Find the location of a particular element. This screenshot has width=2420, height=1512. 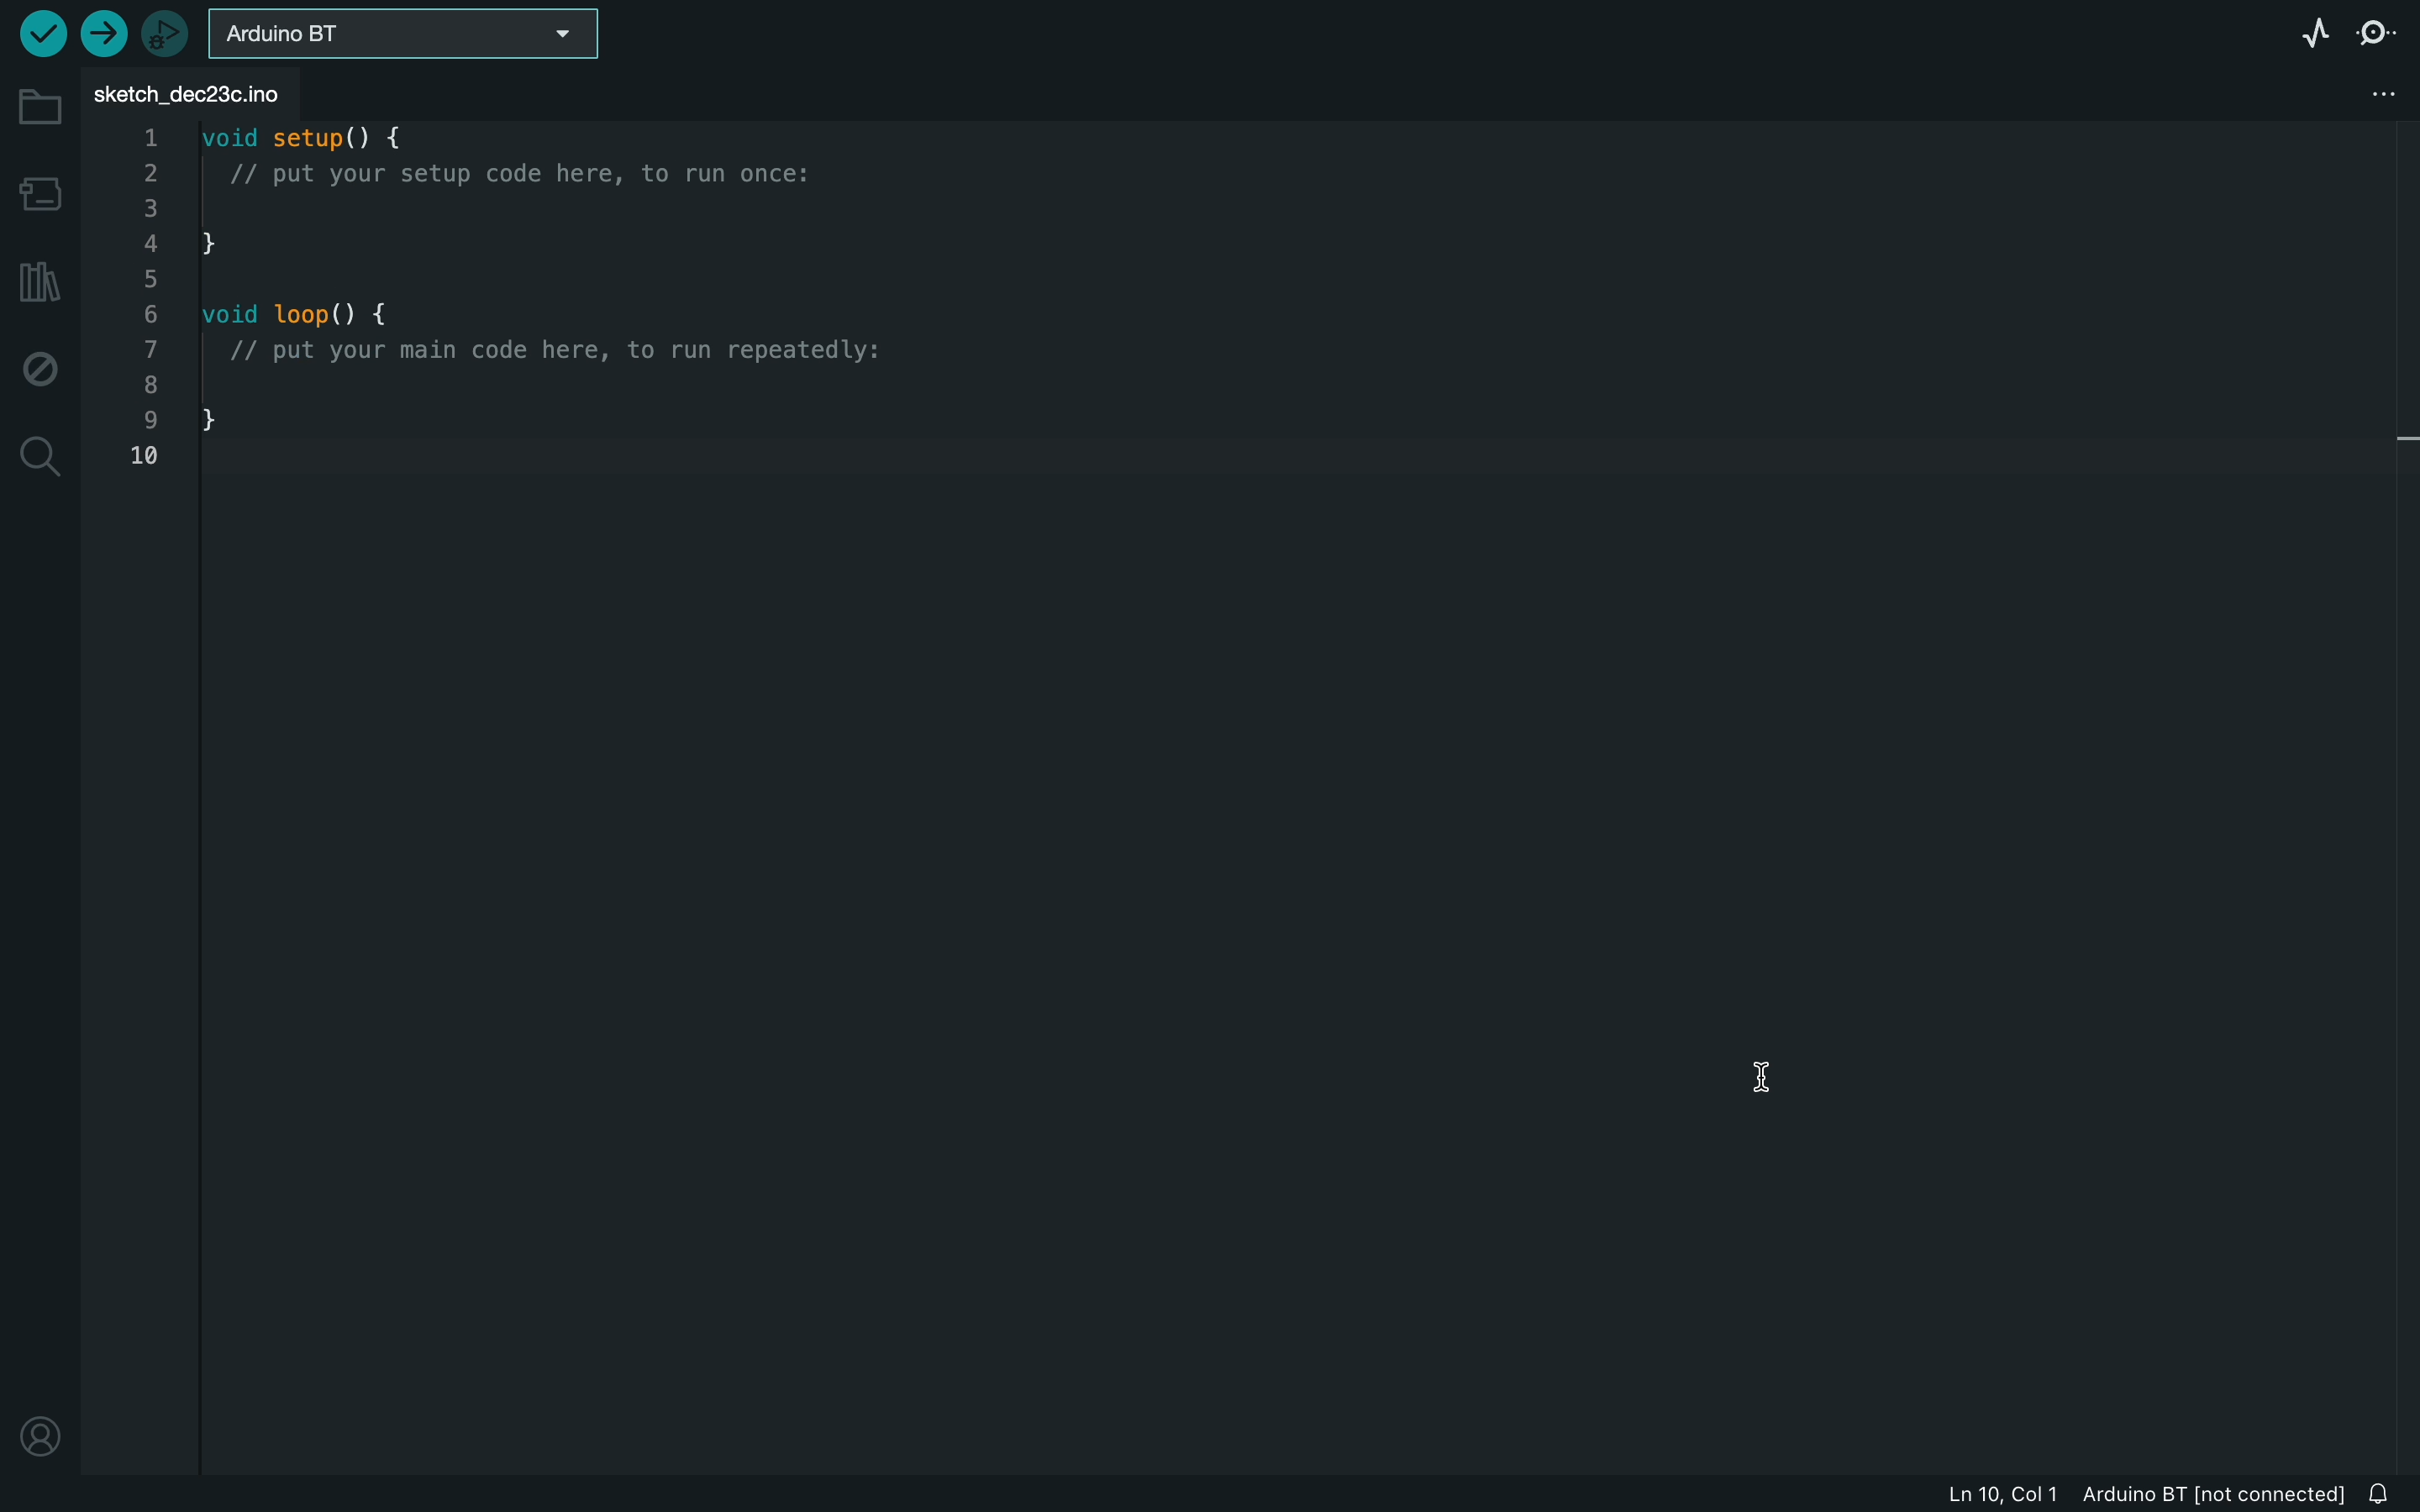

file information is located at coordinates (2124, 1495).